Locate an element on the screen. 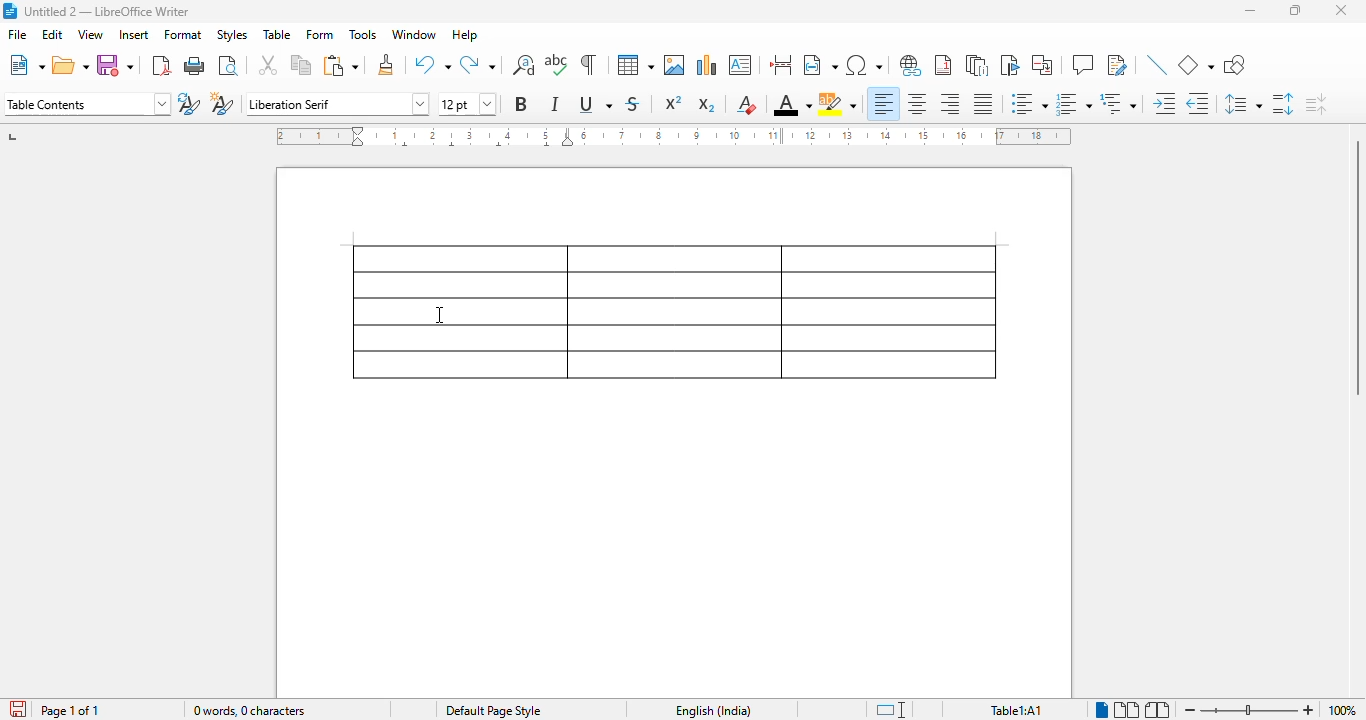 Image resolution: width=1366 pixels, height=720 pixels. default page style is located at coordinates (494, 711).